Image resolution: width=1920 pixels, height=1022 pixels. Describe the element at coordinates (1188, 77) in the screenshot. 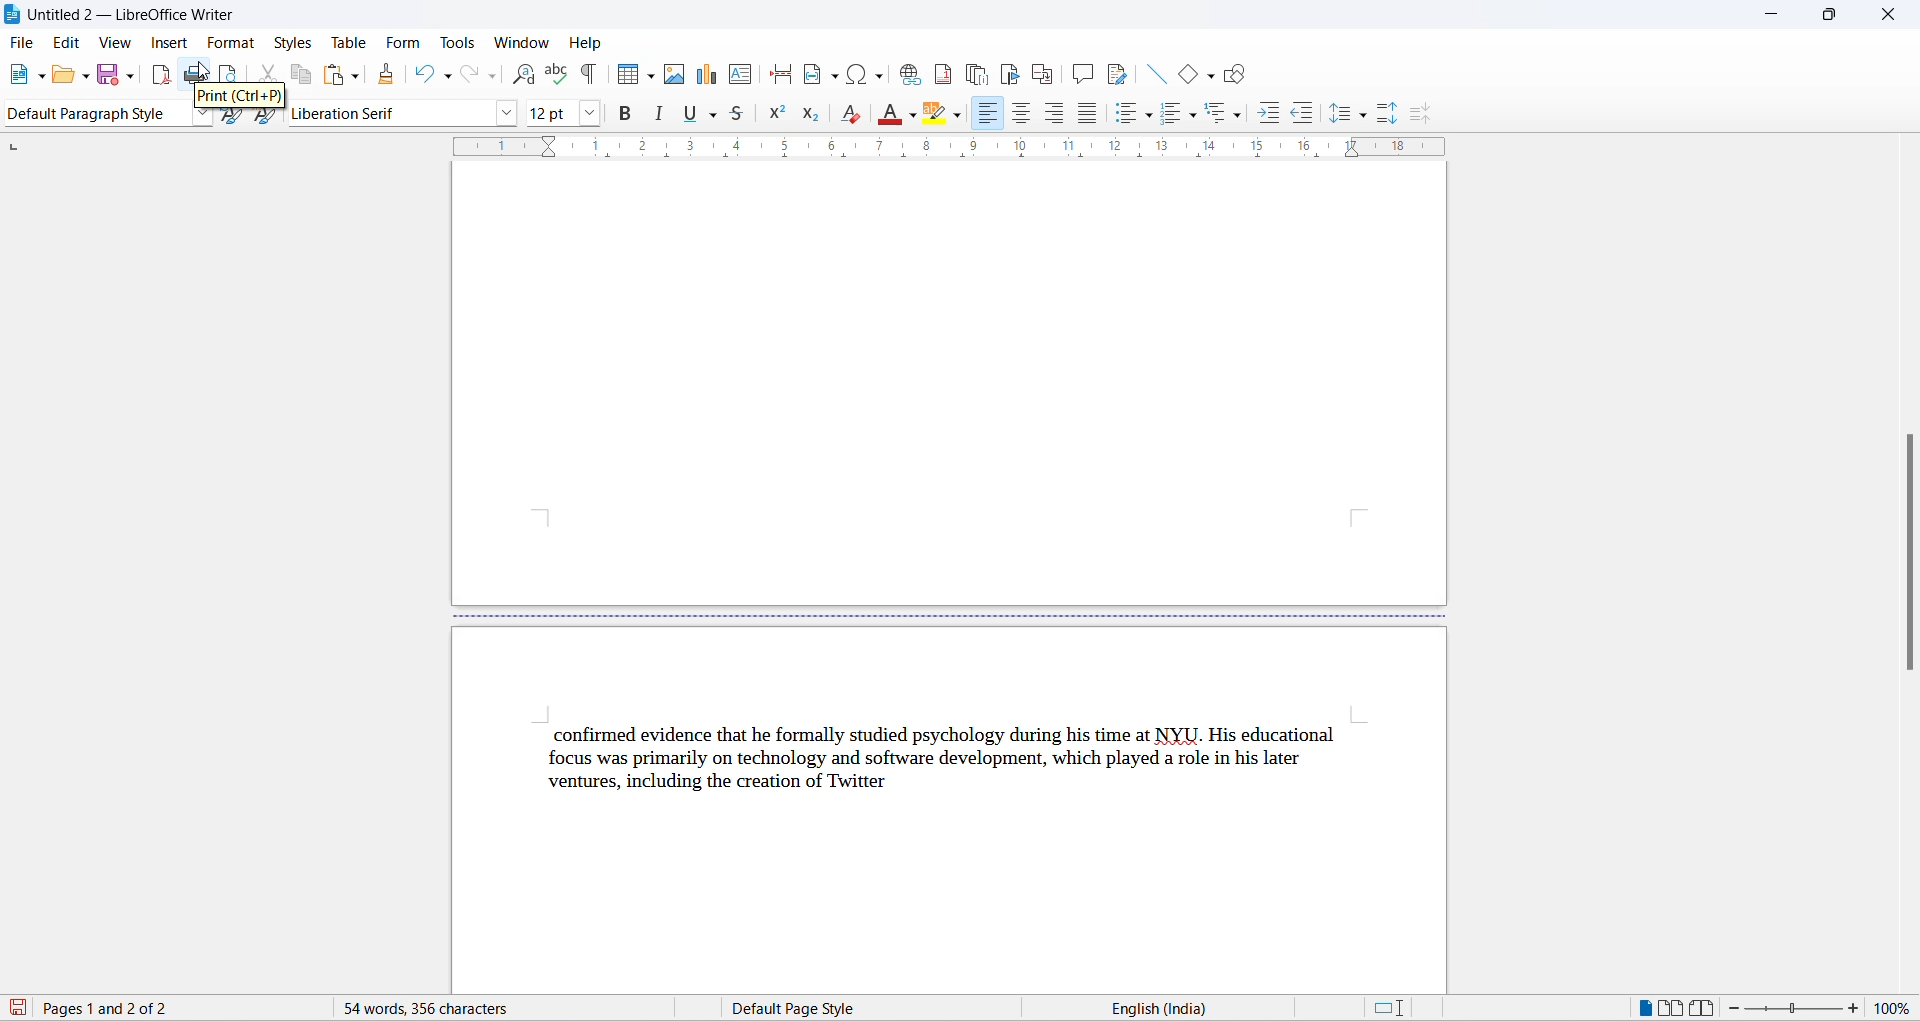

I see `basic shapes` at that location.